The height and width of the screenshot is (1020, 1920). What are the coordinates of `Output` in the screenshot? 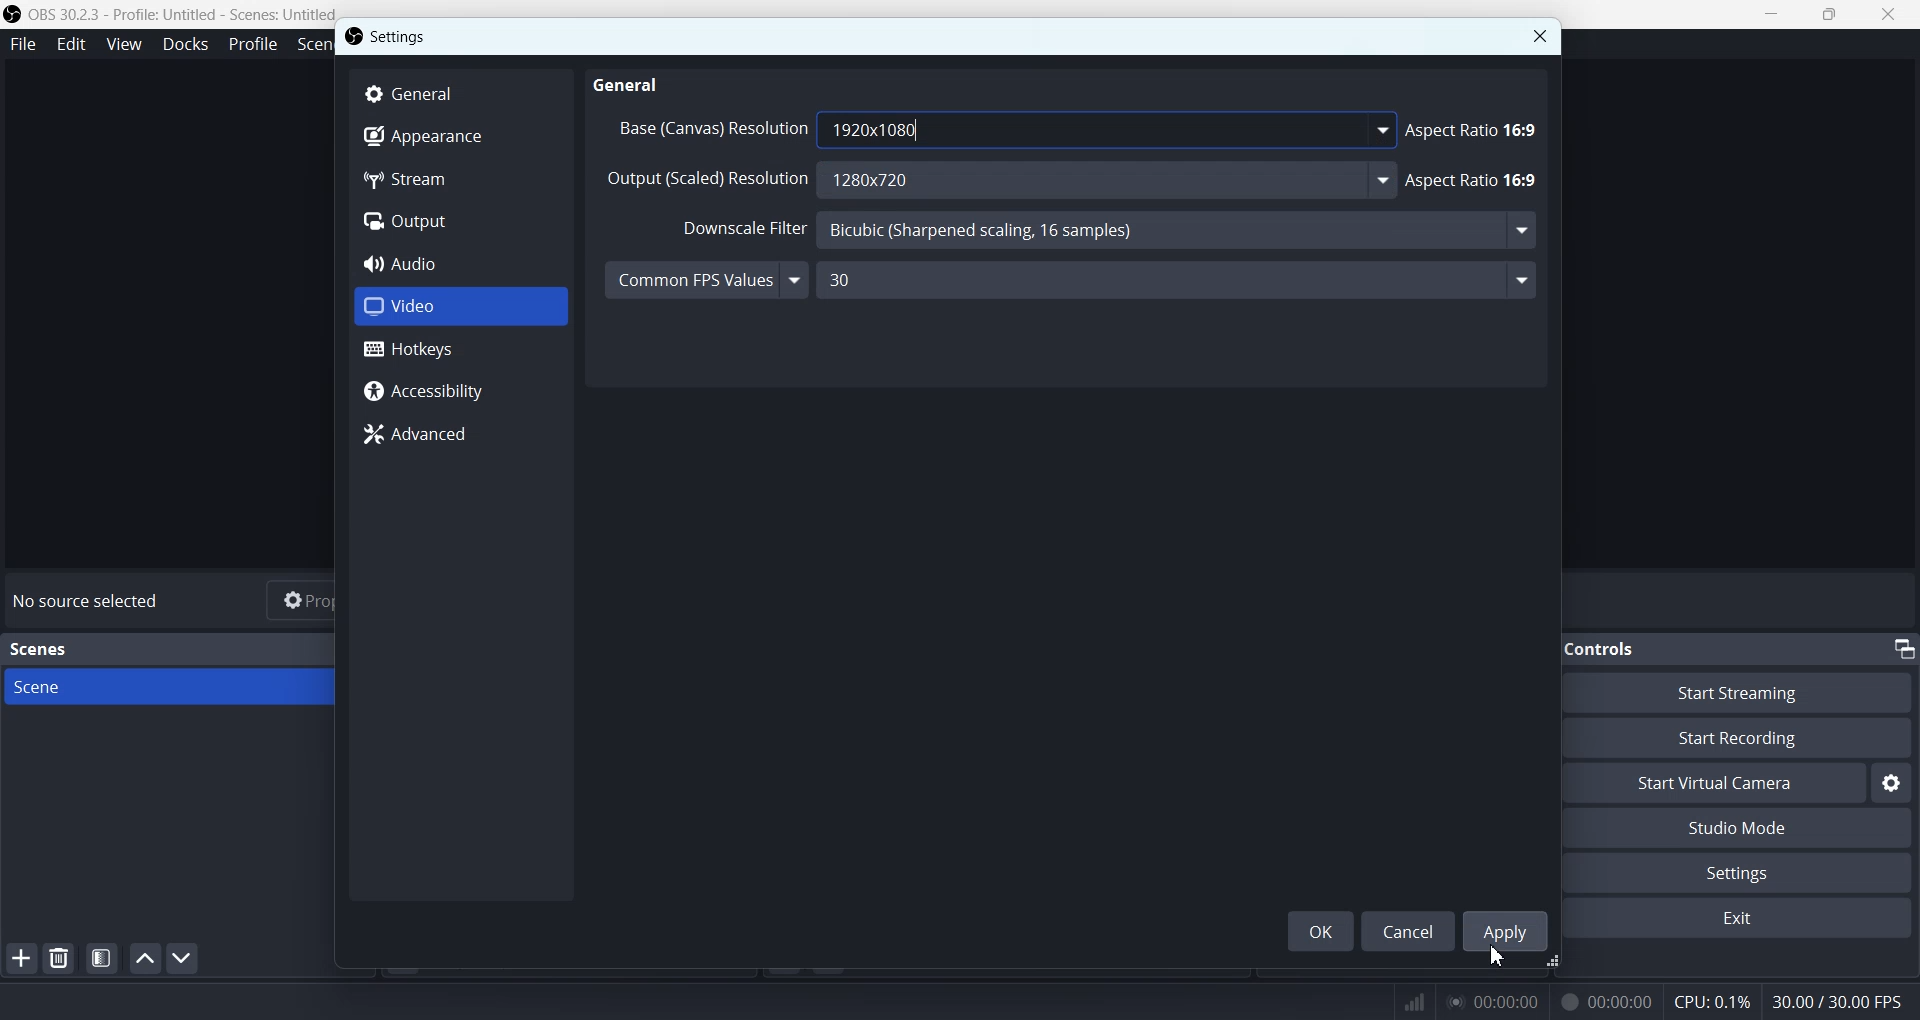 It's located at (460, 221).